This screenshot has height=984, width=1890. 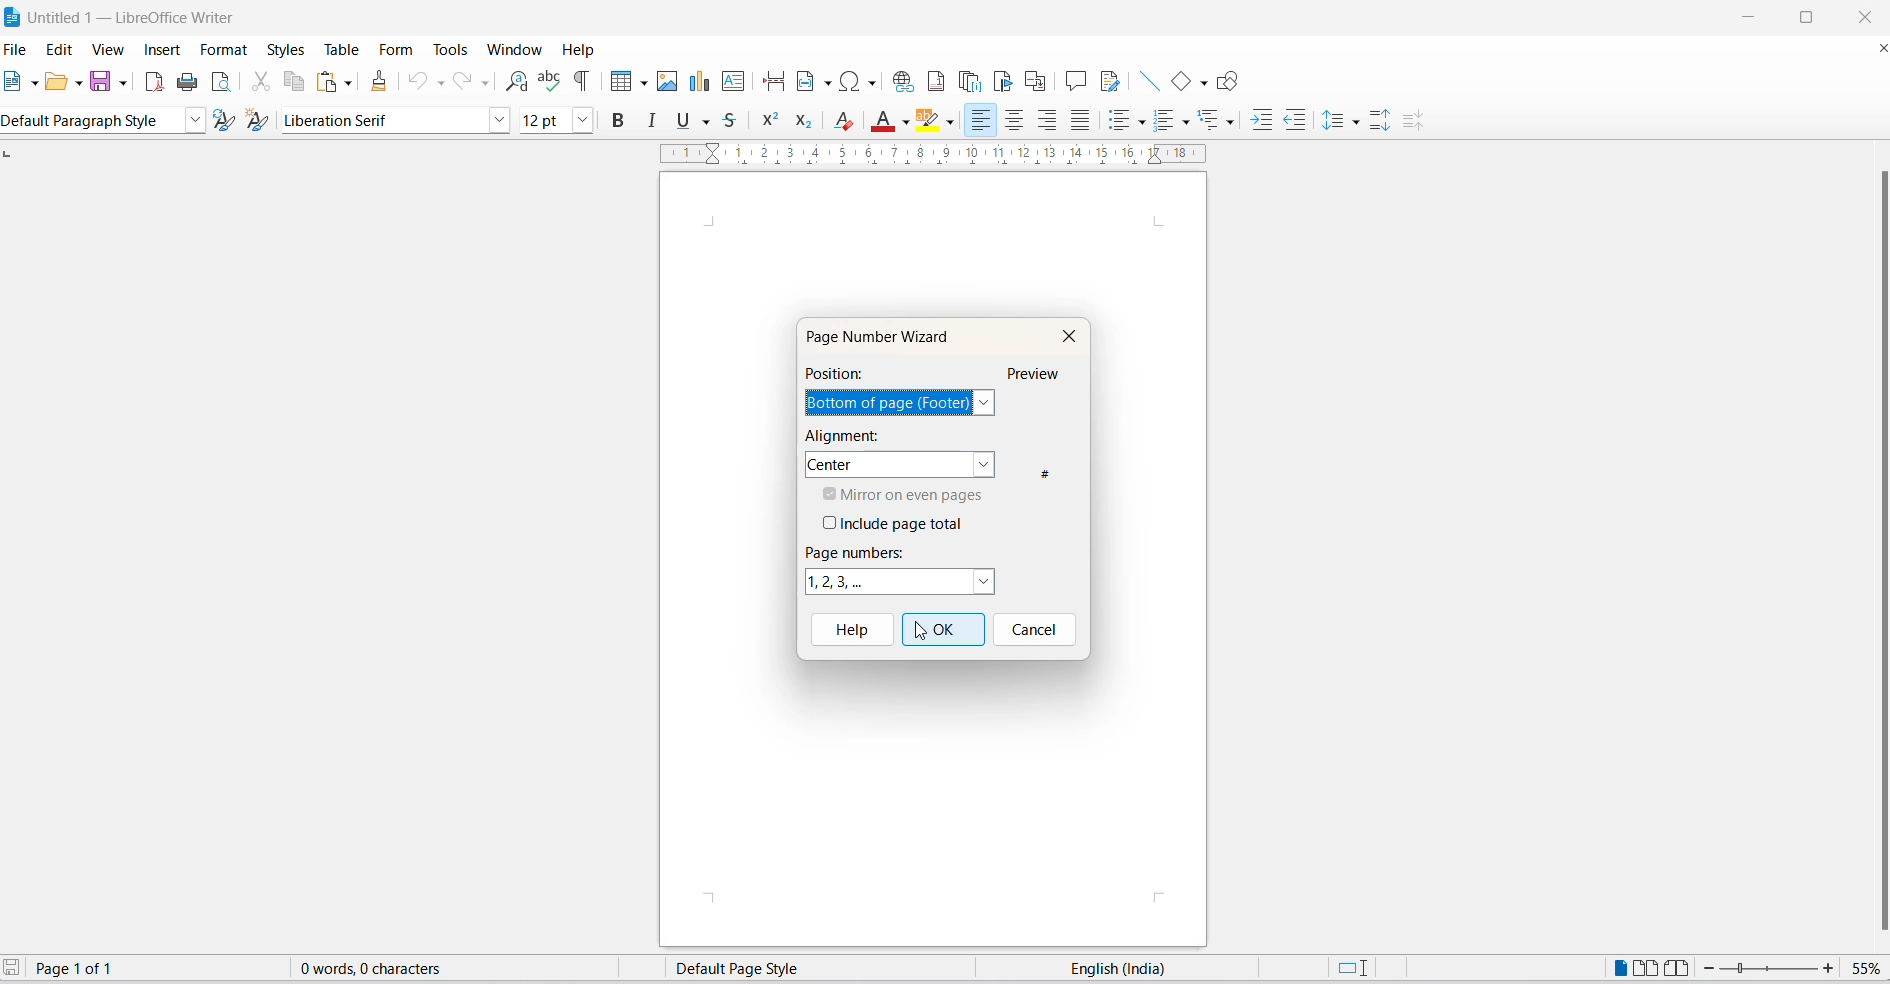 I want to click on styles, so click(x=283, y=48).